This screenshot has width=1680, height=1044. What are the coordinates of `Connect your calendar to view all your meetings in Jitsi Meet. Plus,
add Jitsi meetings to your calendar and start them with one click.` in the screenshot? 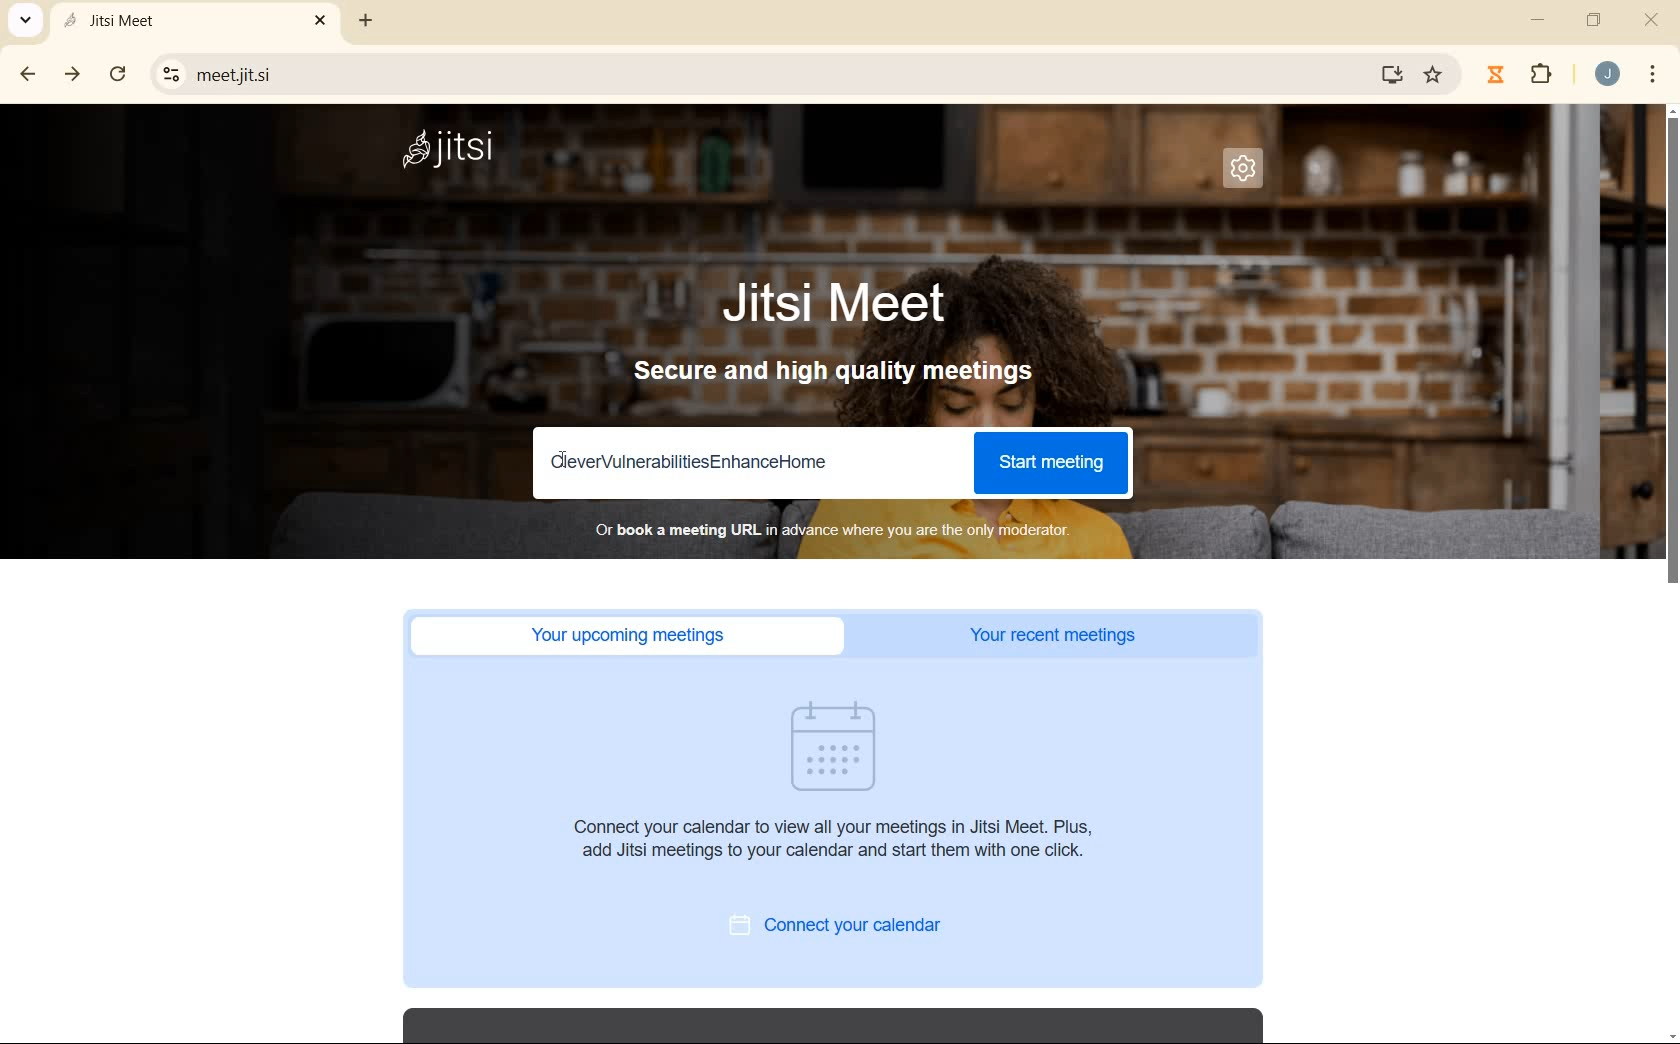 It's located at (844, 848).